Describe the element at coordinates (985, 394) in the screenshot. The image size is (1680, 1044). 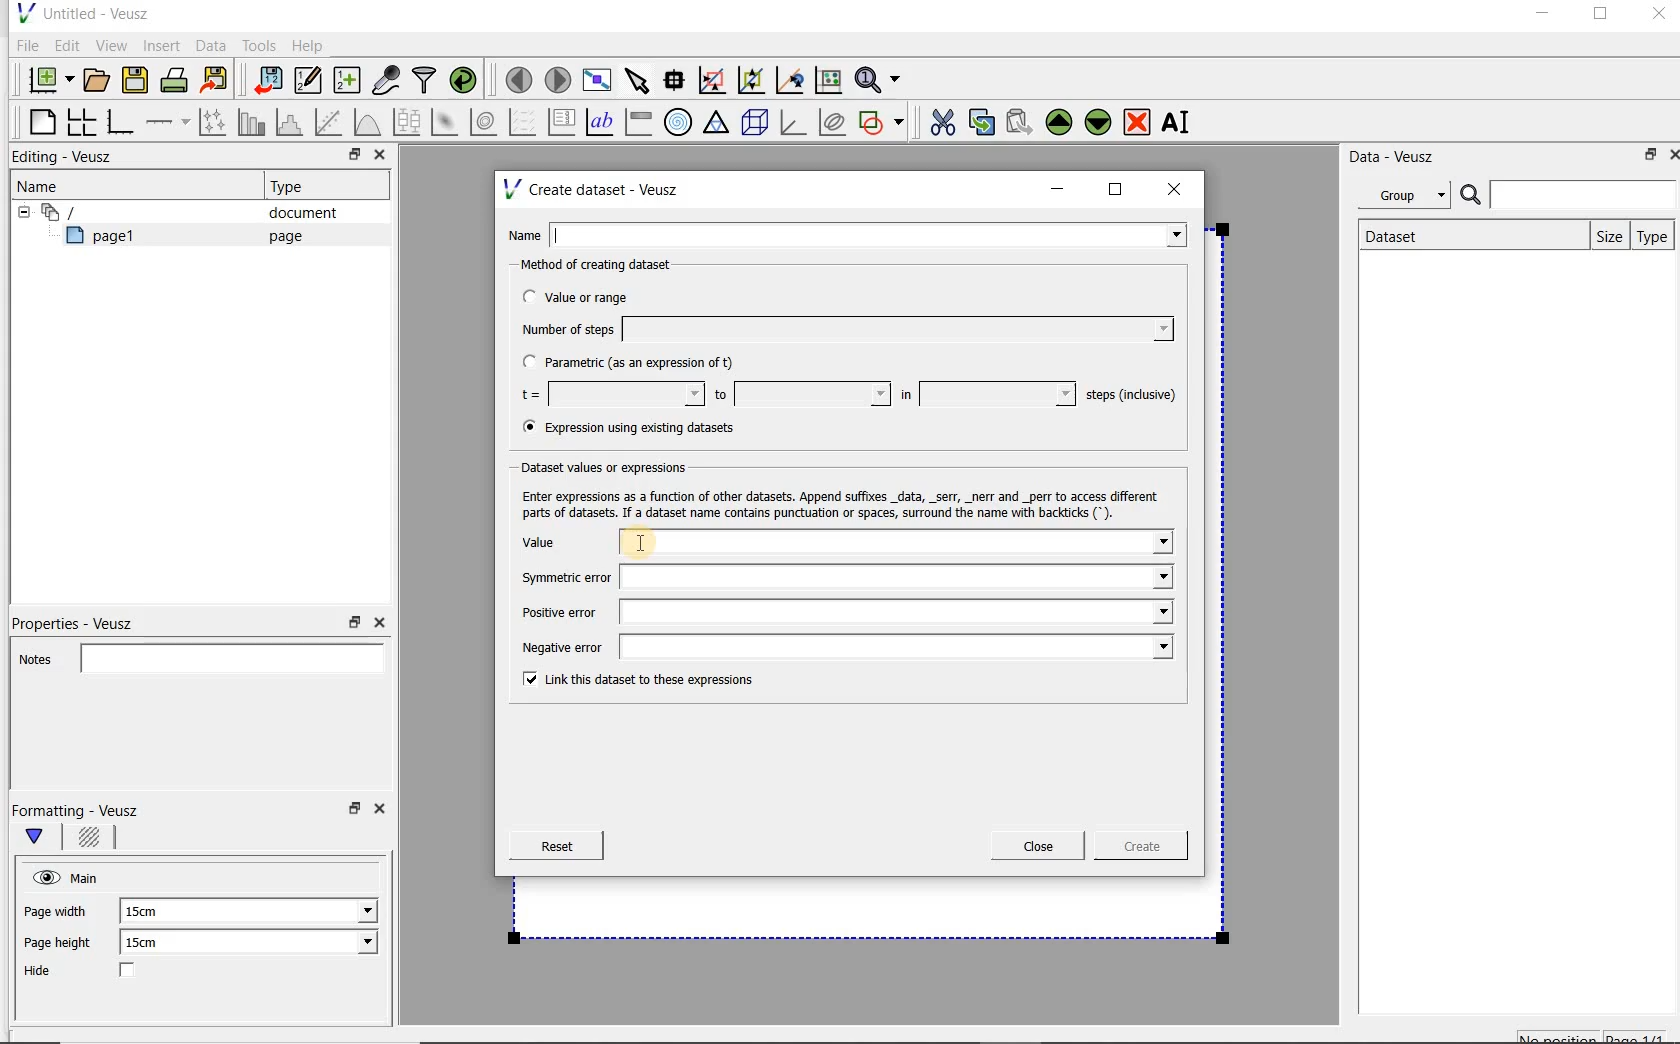
I see `in ` at that location.